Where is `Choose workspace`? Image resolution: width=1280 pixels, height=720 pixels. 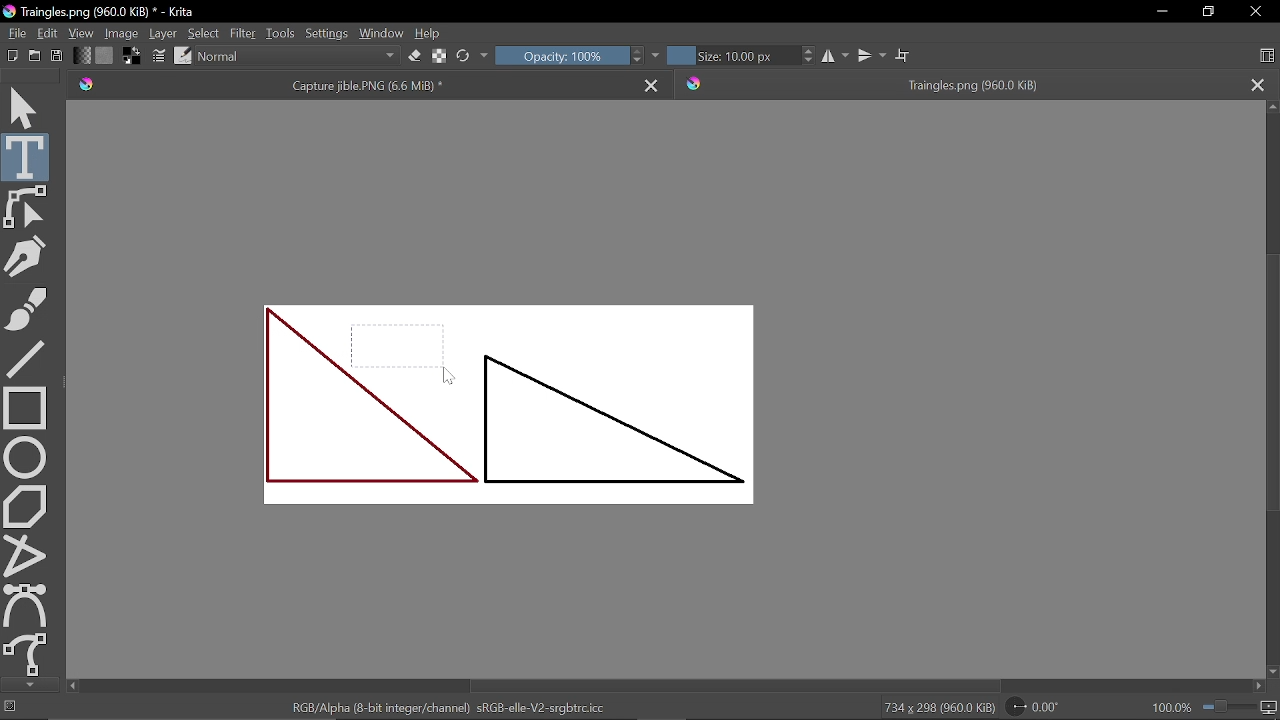 Choose workspace is located at coordinates (1266, 56).